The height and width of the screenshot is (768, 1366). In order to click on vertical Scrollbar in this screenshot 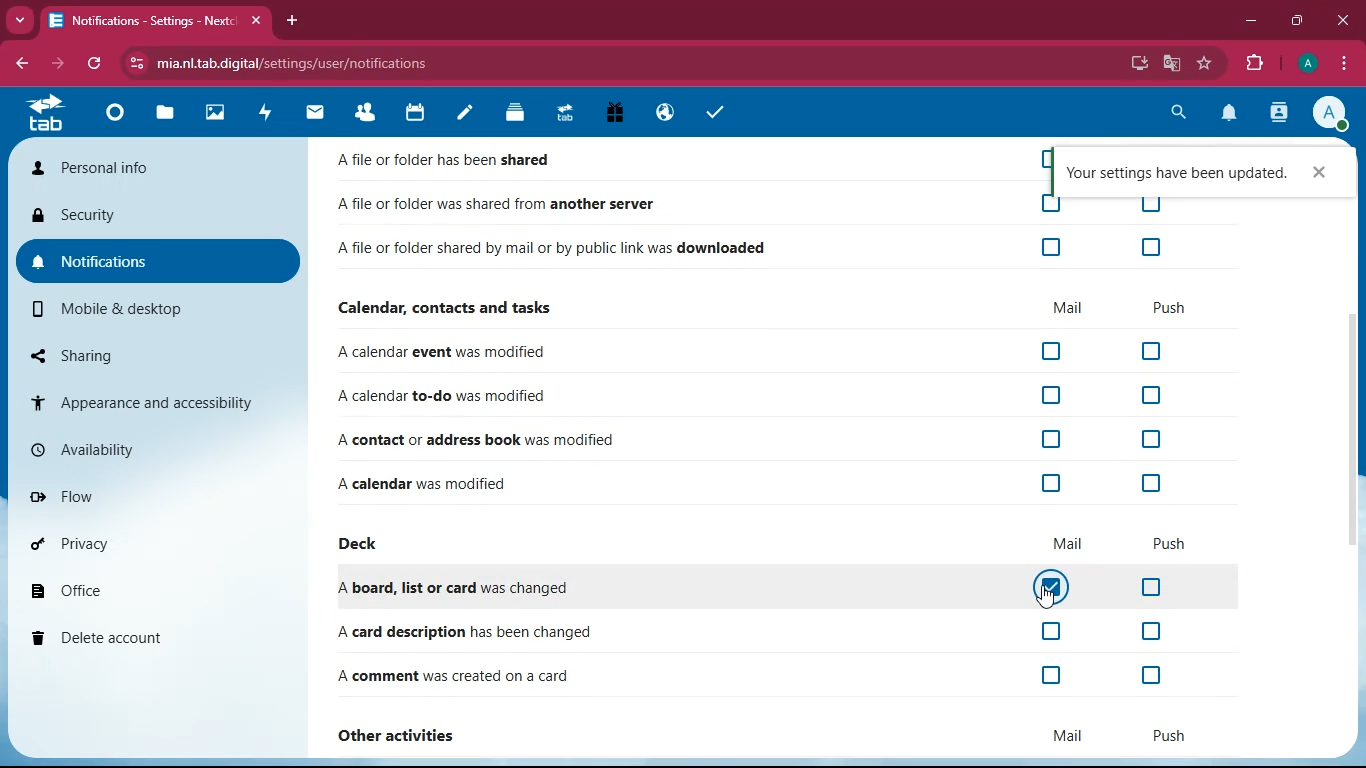, I will do `click(1352, 433)`.